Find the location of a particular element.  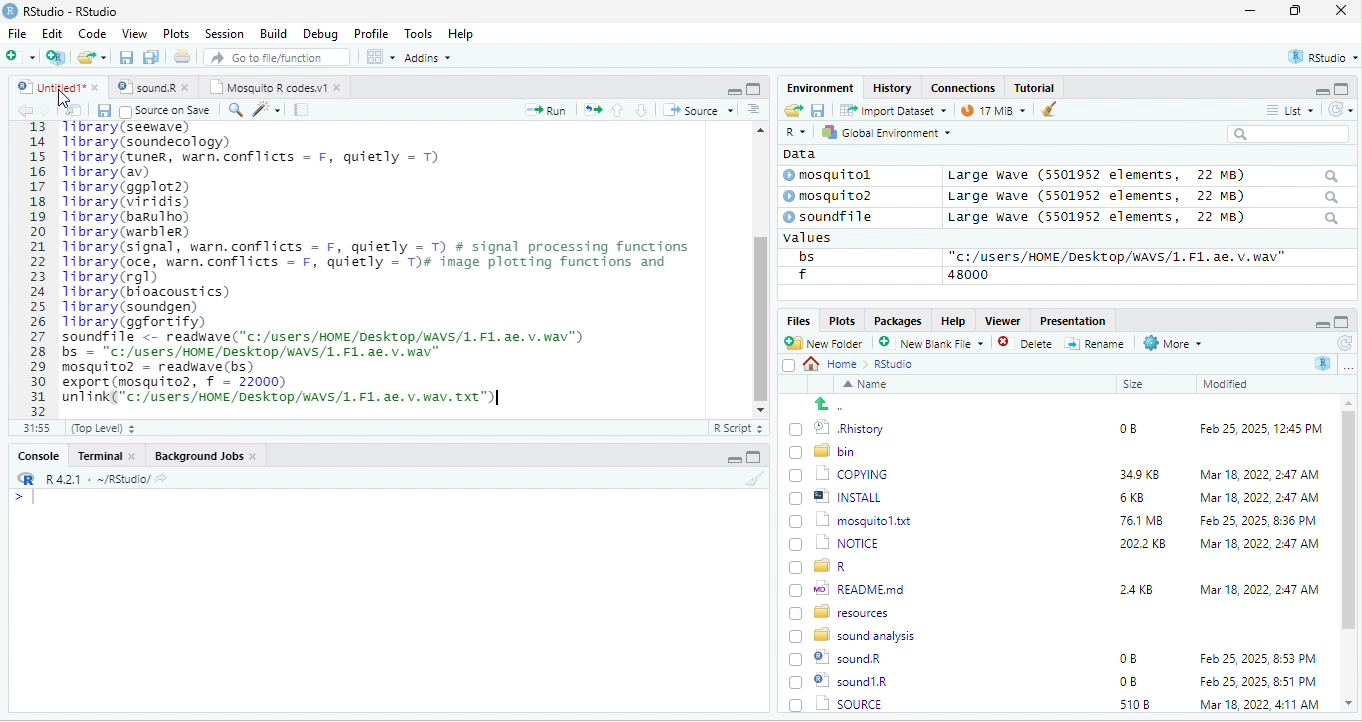

0B is located at coordinates (1127, 659).